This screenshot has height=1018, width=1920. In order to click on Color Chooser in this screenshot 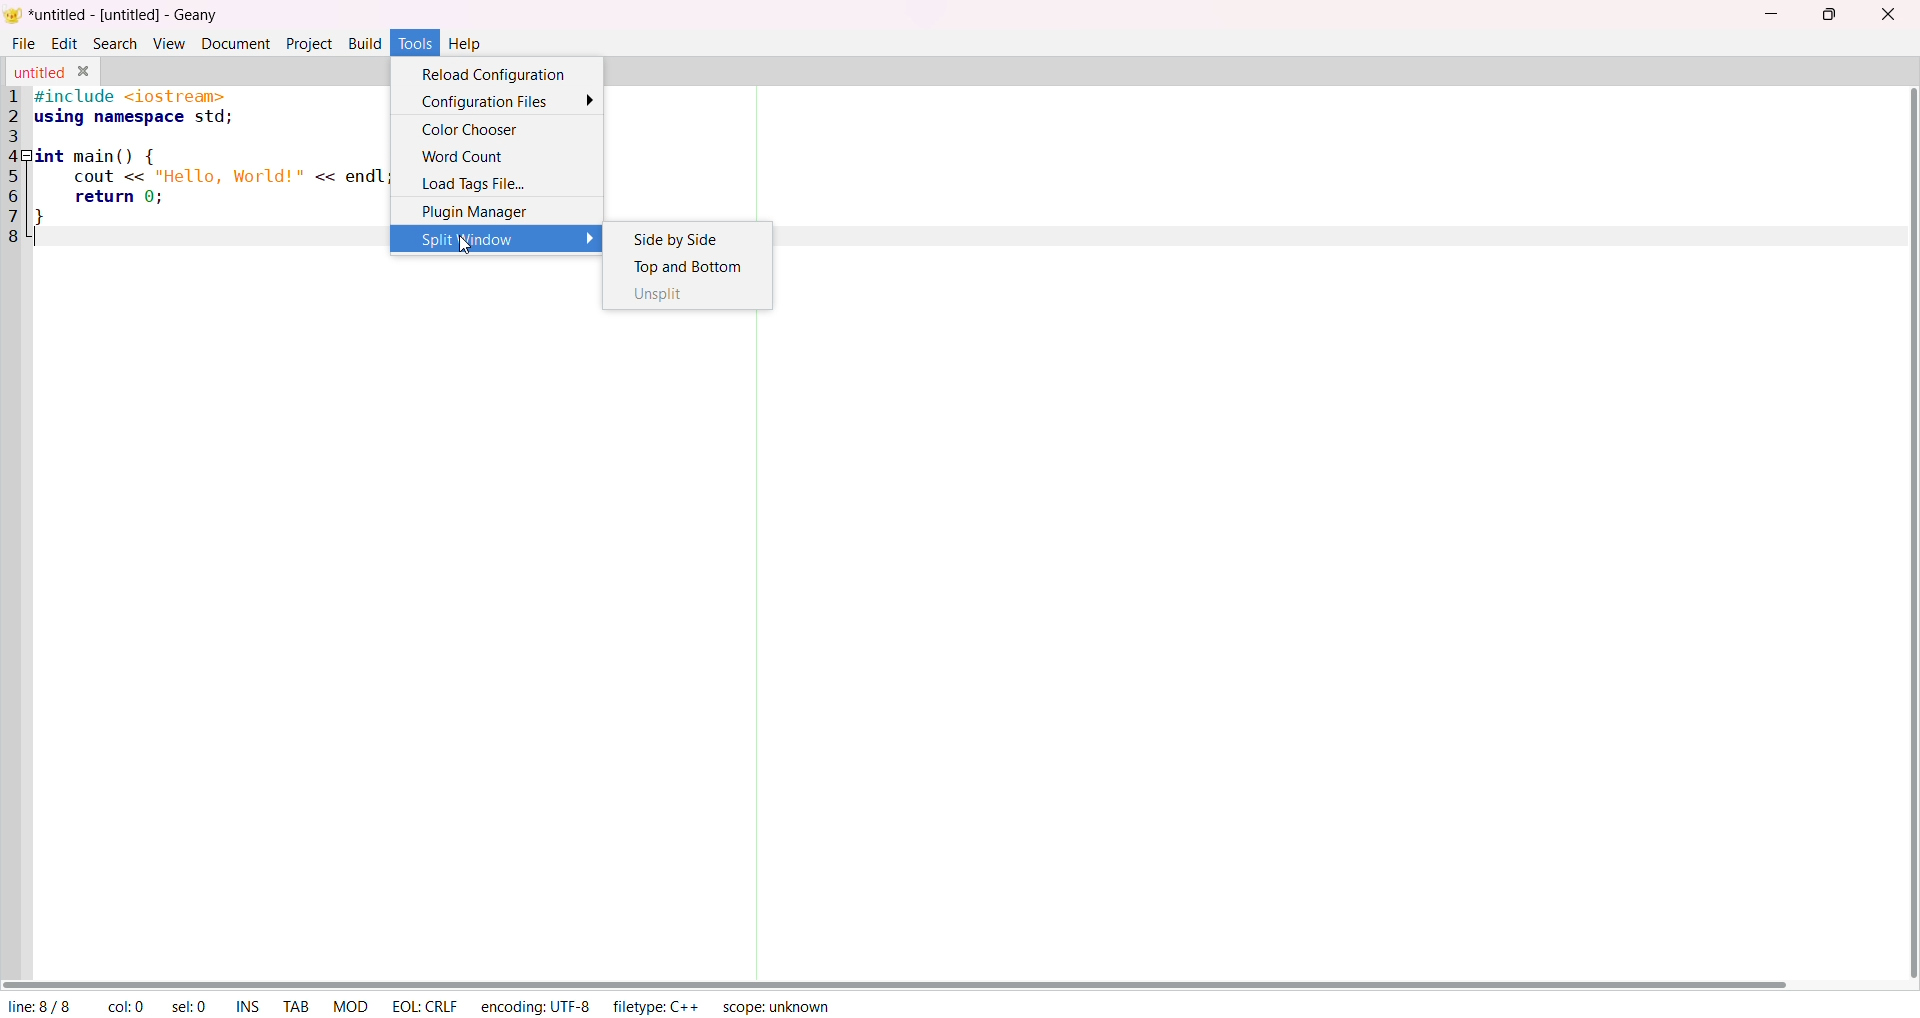, I will do `click(474, 127)`.